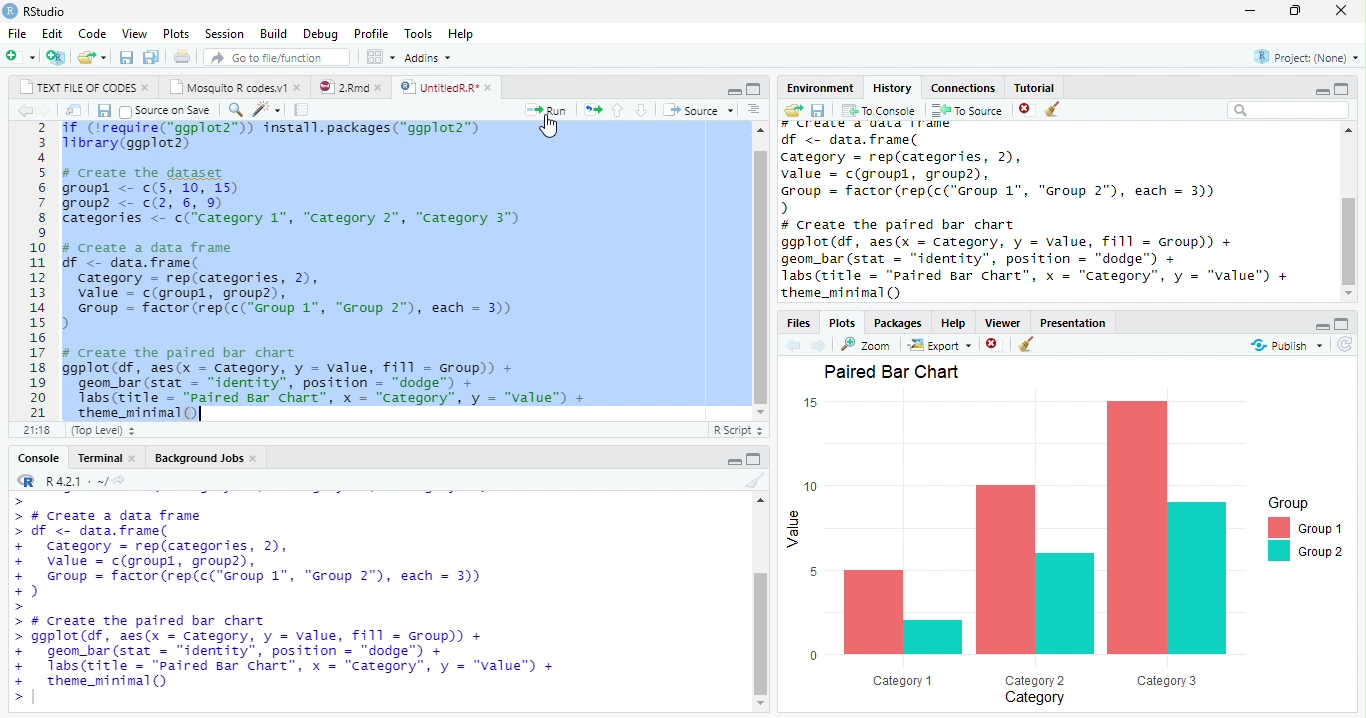 This screenshot has width=1366, height=718. Describe the element at coordinates (1286, 346) in the screenshot. I see `Publish` at that location.